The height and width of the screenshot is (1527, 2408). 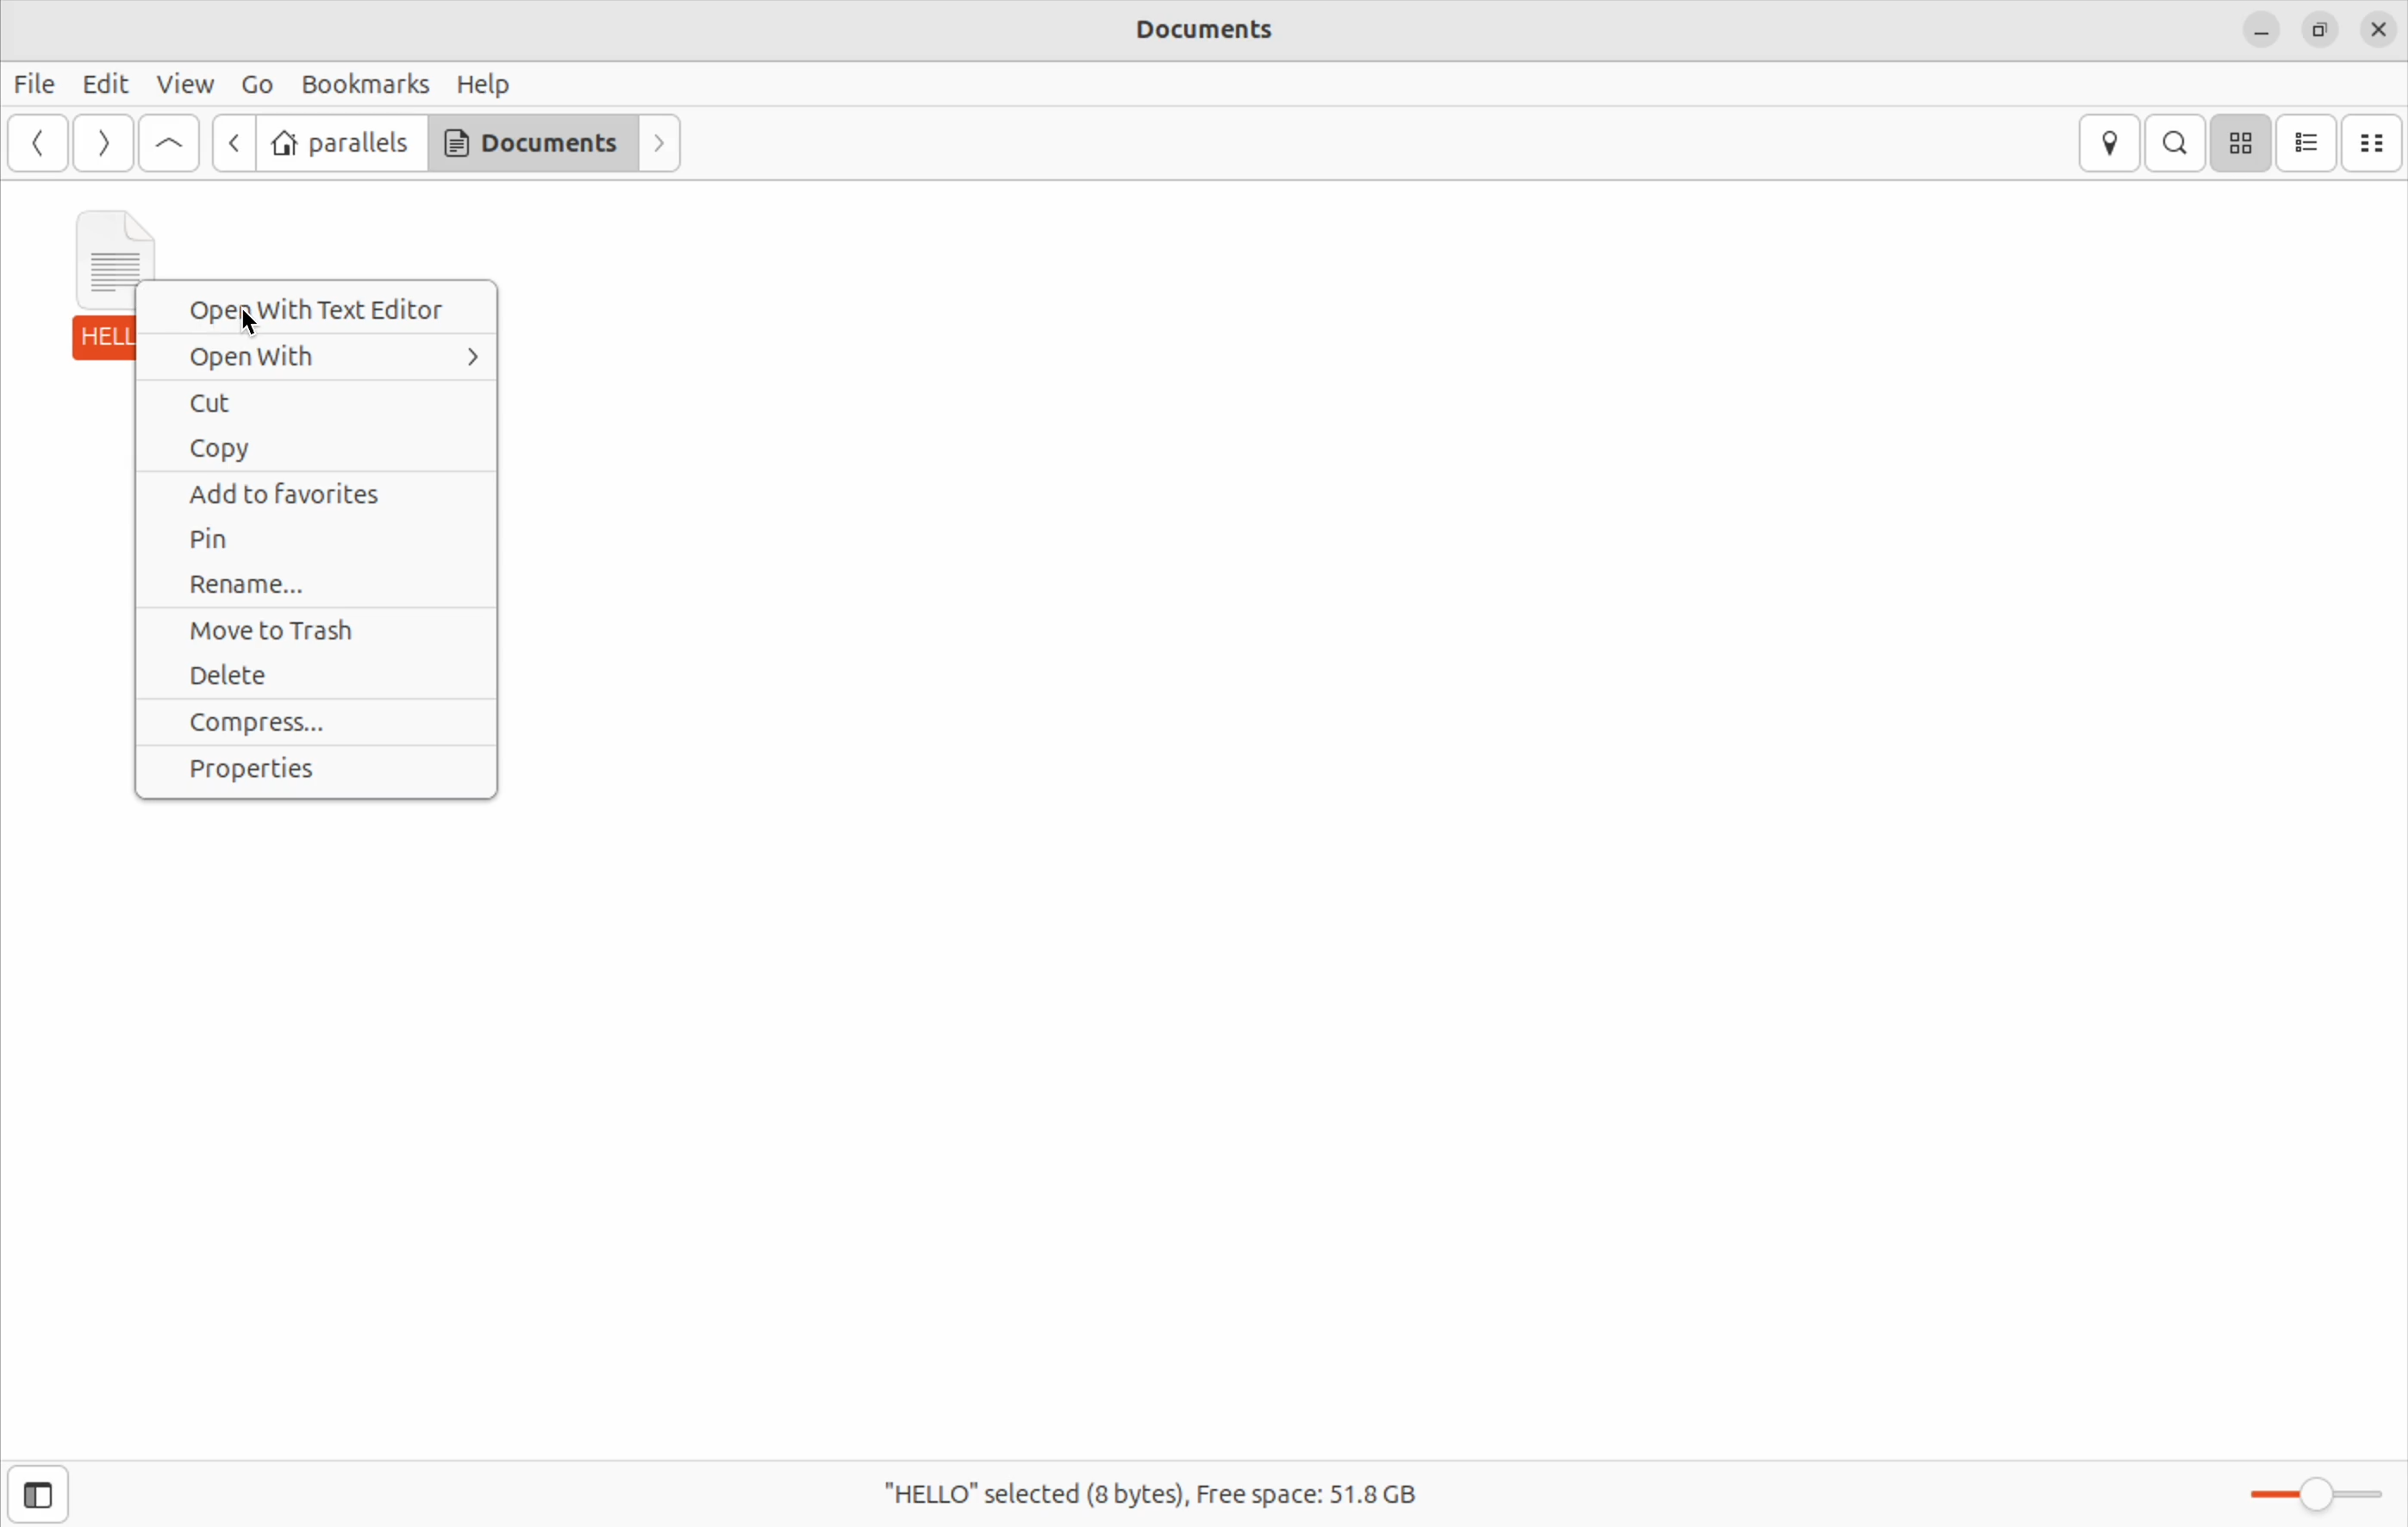 I want to click on back, so click(x=34, y=145).